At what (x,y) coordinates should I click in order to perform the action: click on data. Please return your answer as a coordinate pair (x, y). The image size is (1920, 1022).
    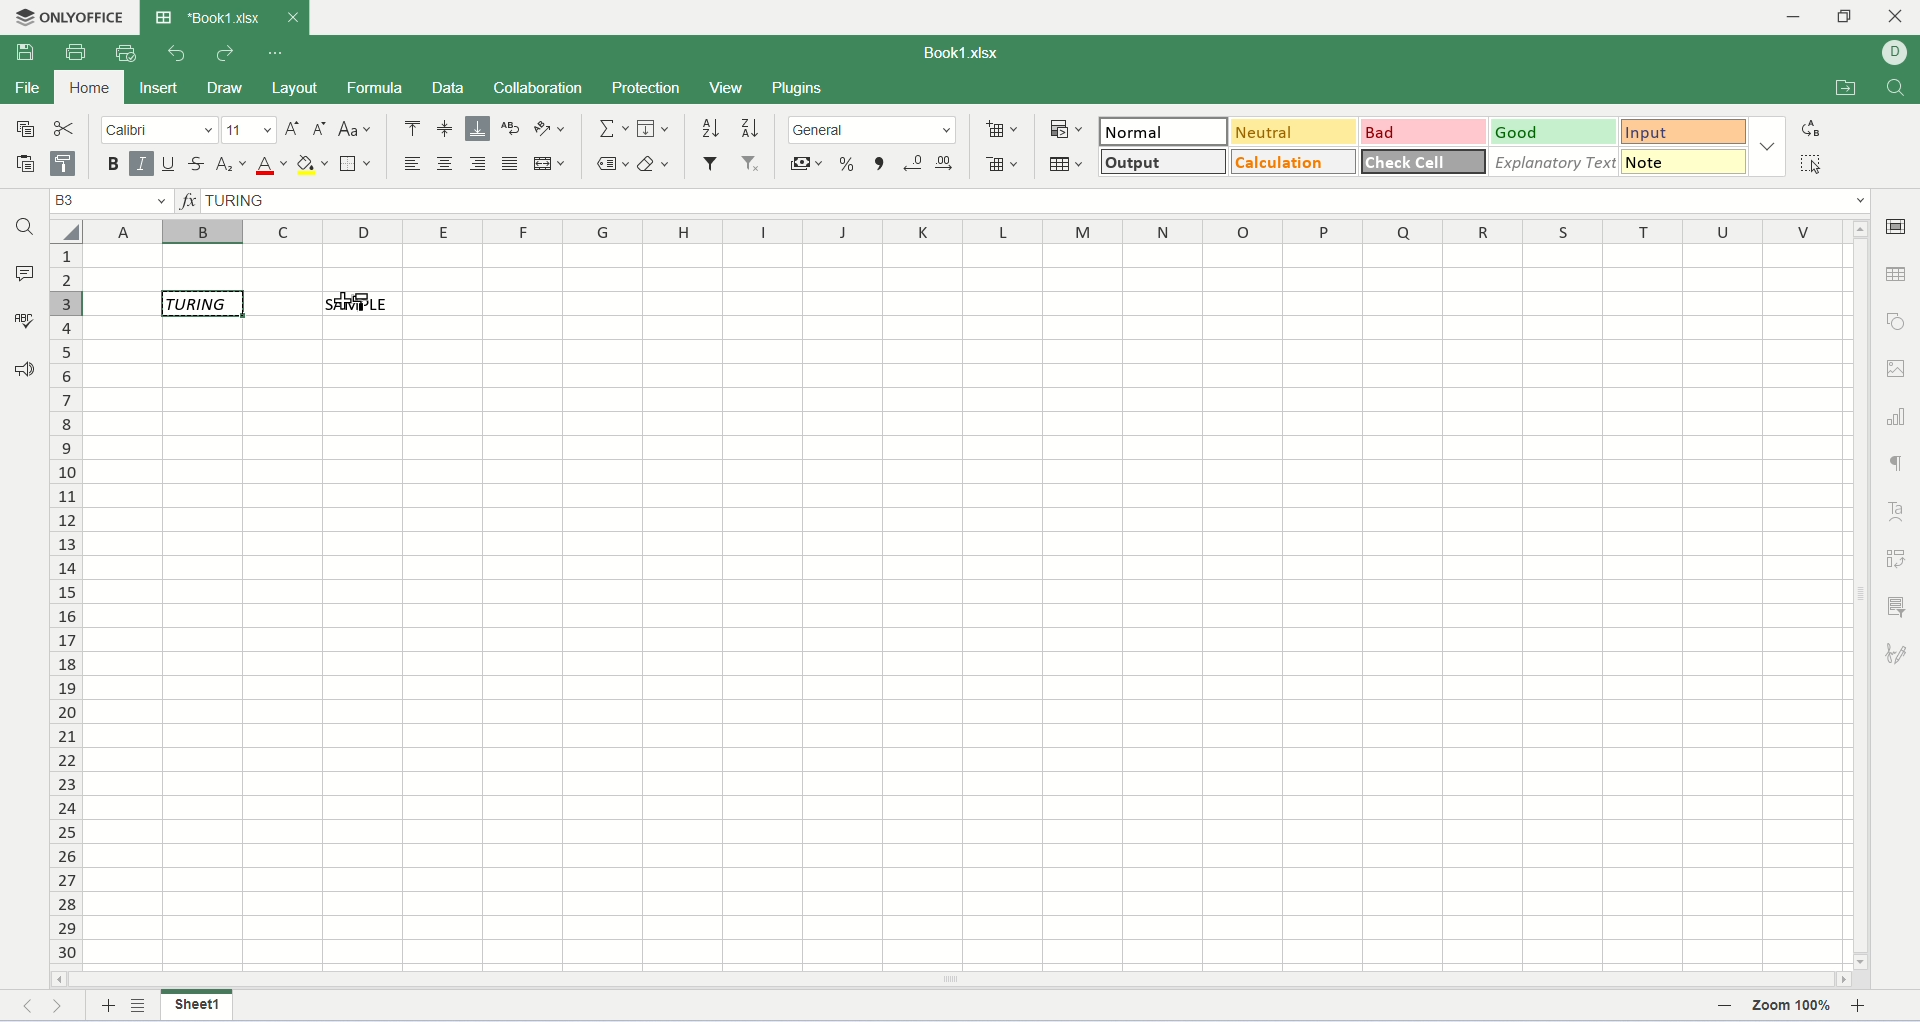
    Looking at the image, I should click on (456, 91).